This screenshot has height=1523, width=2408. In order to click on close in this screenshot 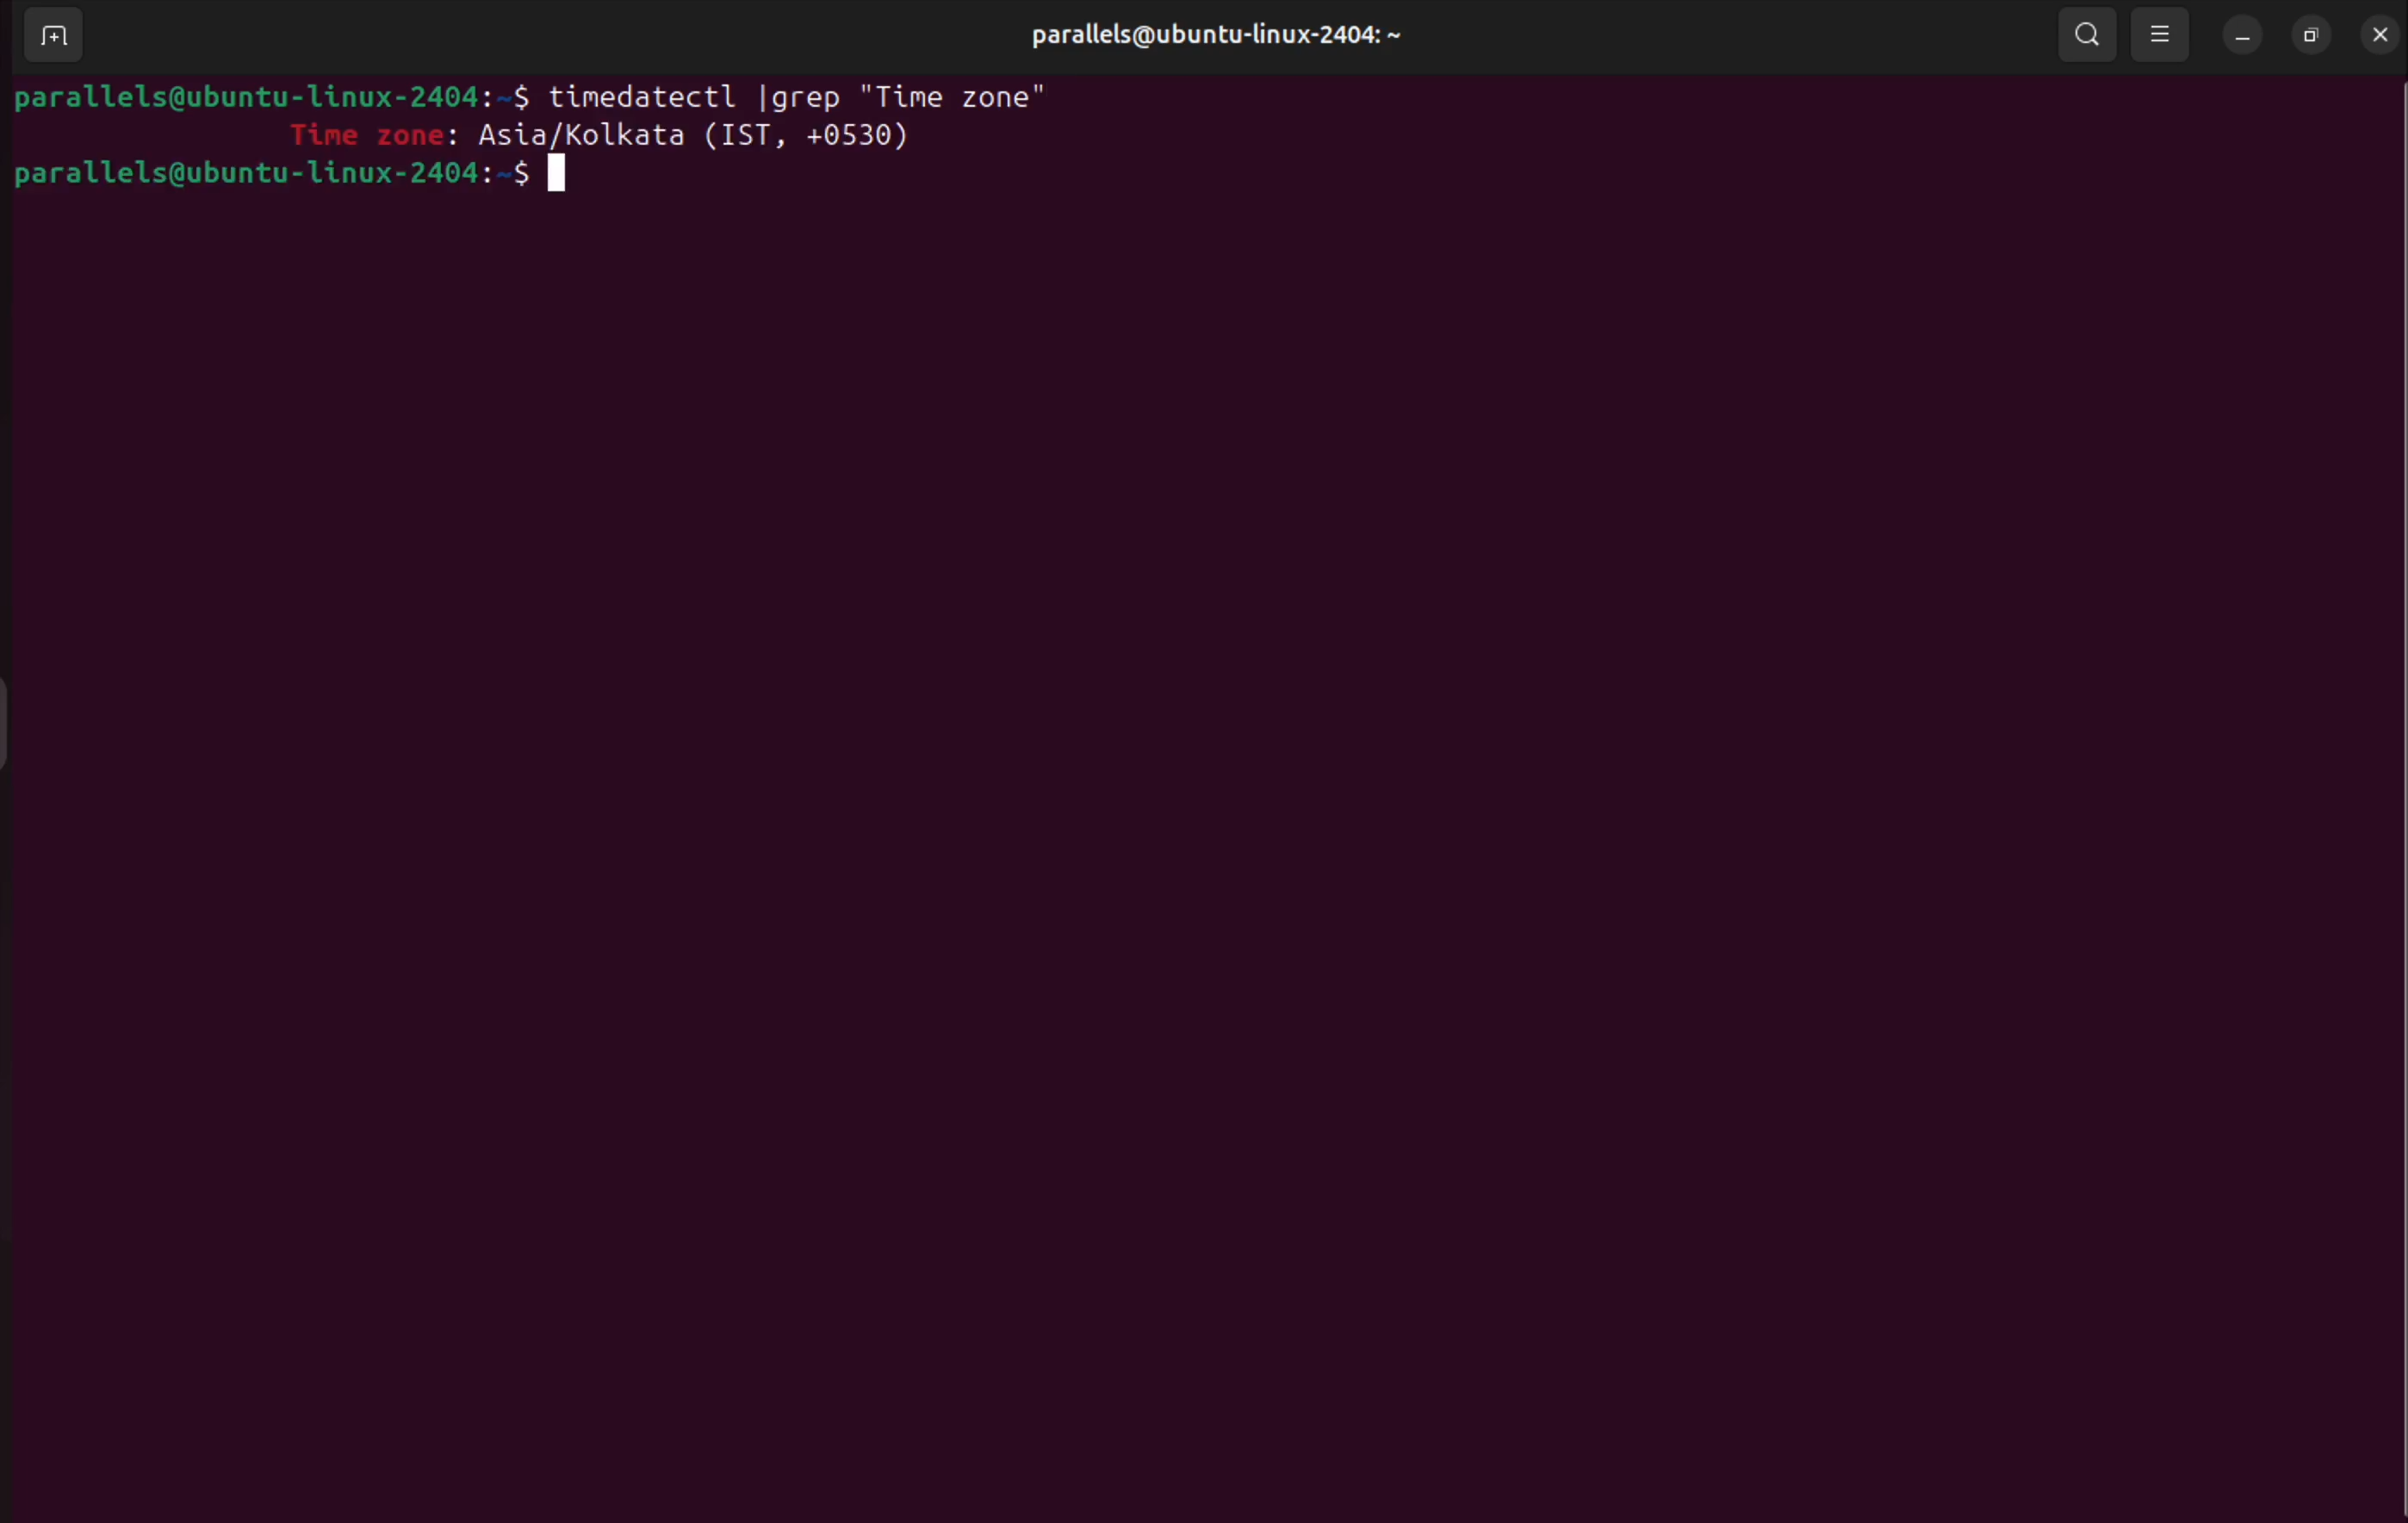, I will do `click(2380, 33)`.